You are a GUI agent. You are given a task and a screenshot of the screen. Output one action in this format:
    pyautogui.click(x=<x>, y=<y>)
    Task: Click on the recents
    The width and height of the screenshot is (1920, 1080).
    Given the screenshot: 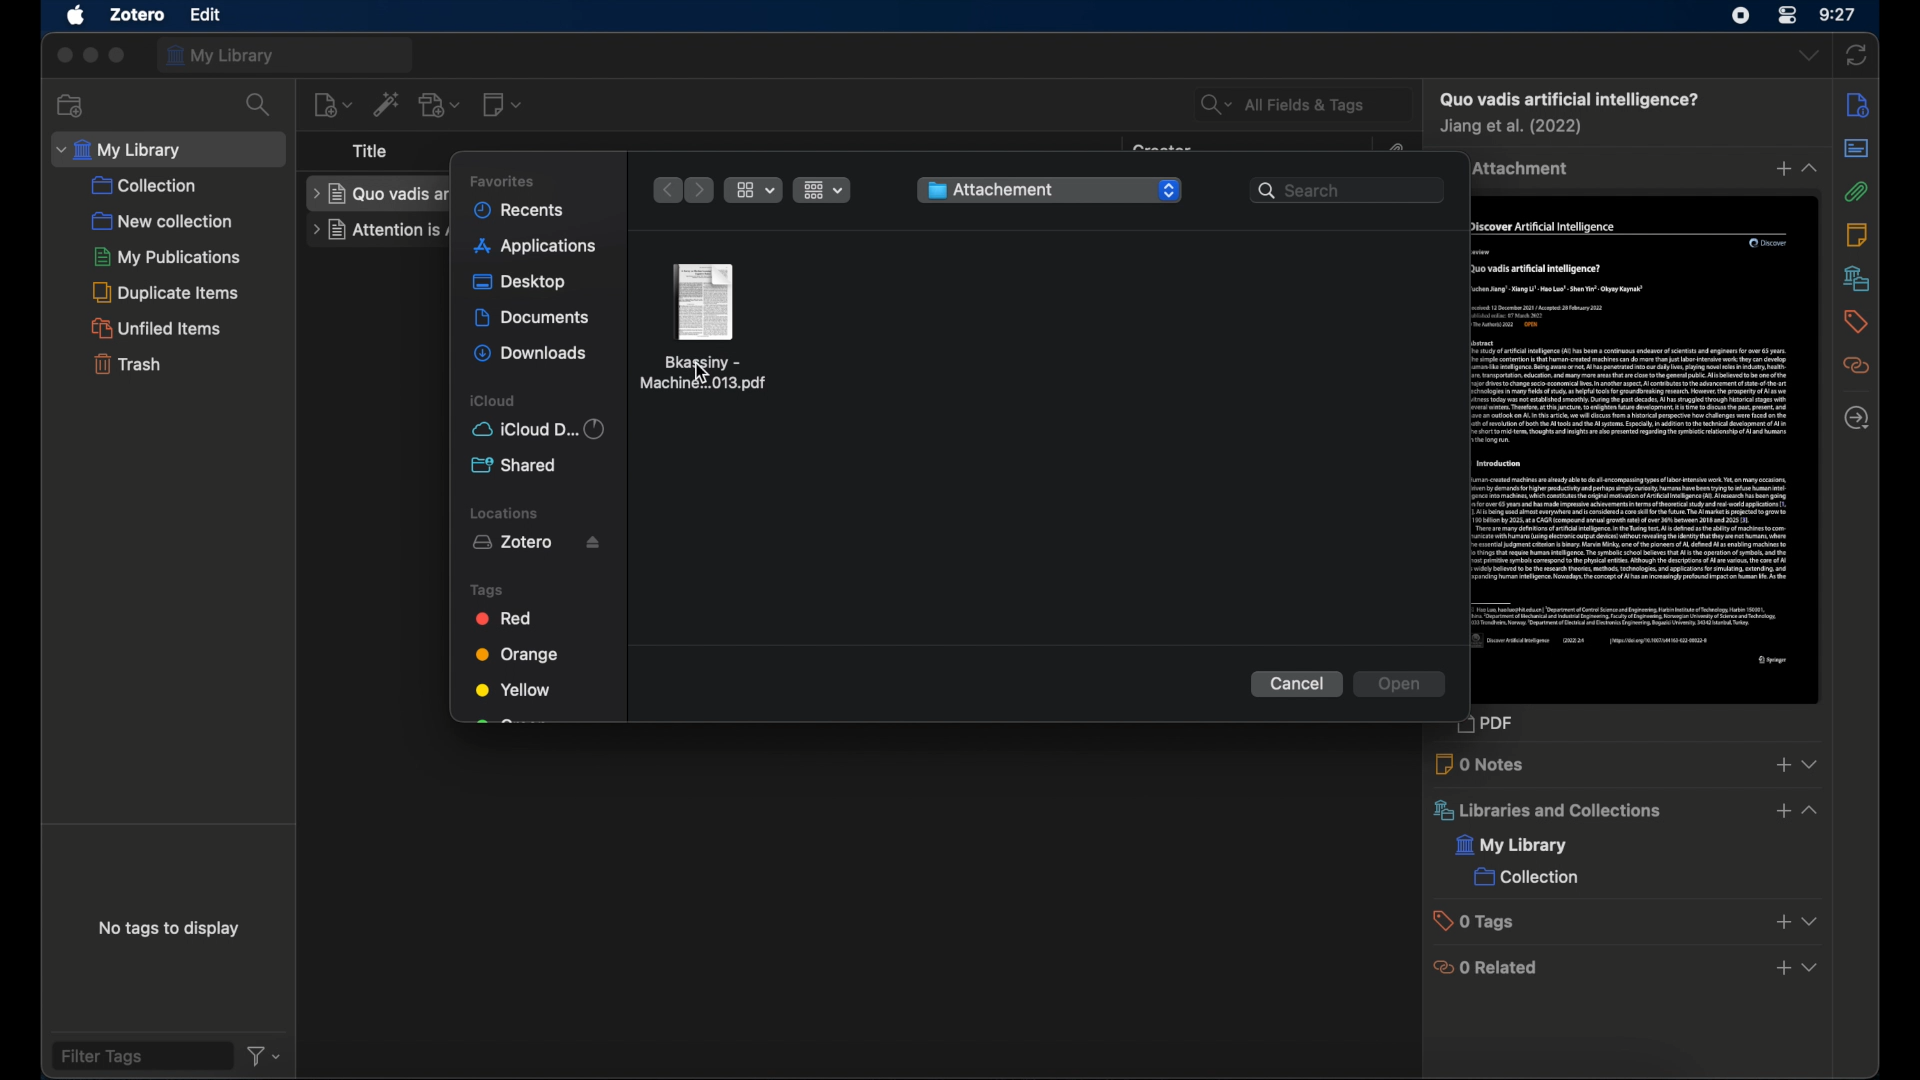 What is the action you would take?
    pyautogui.click(x=525, y=209)
    